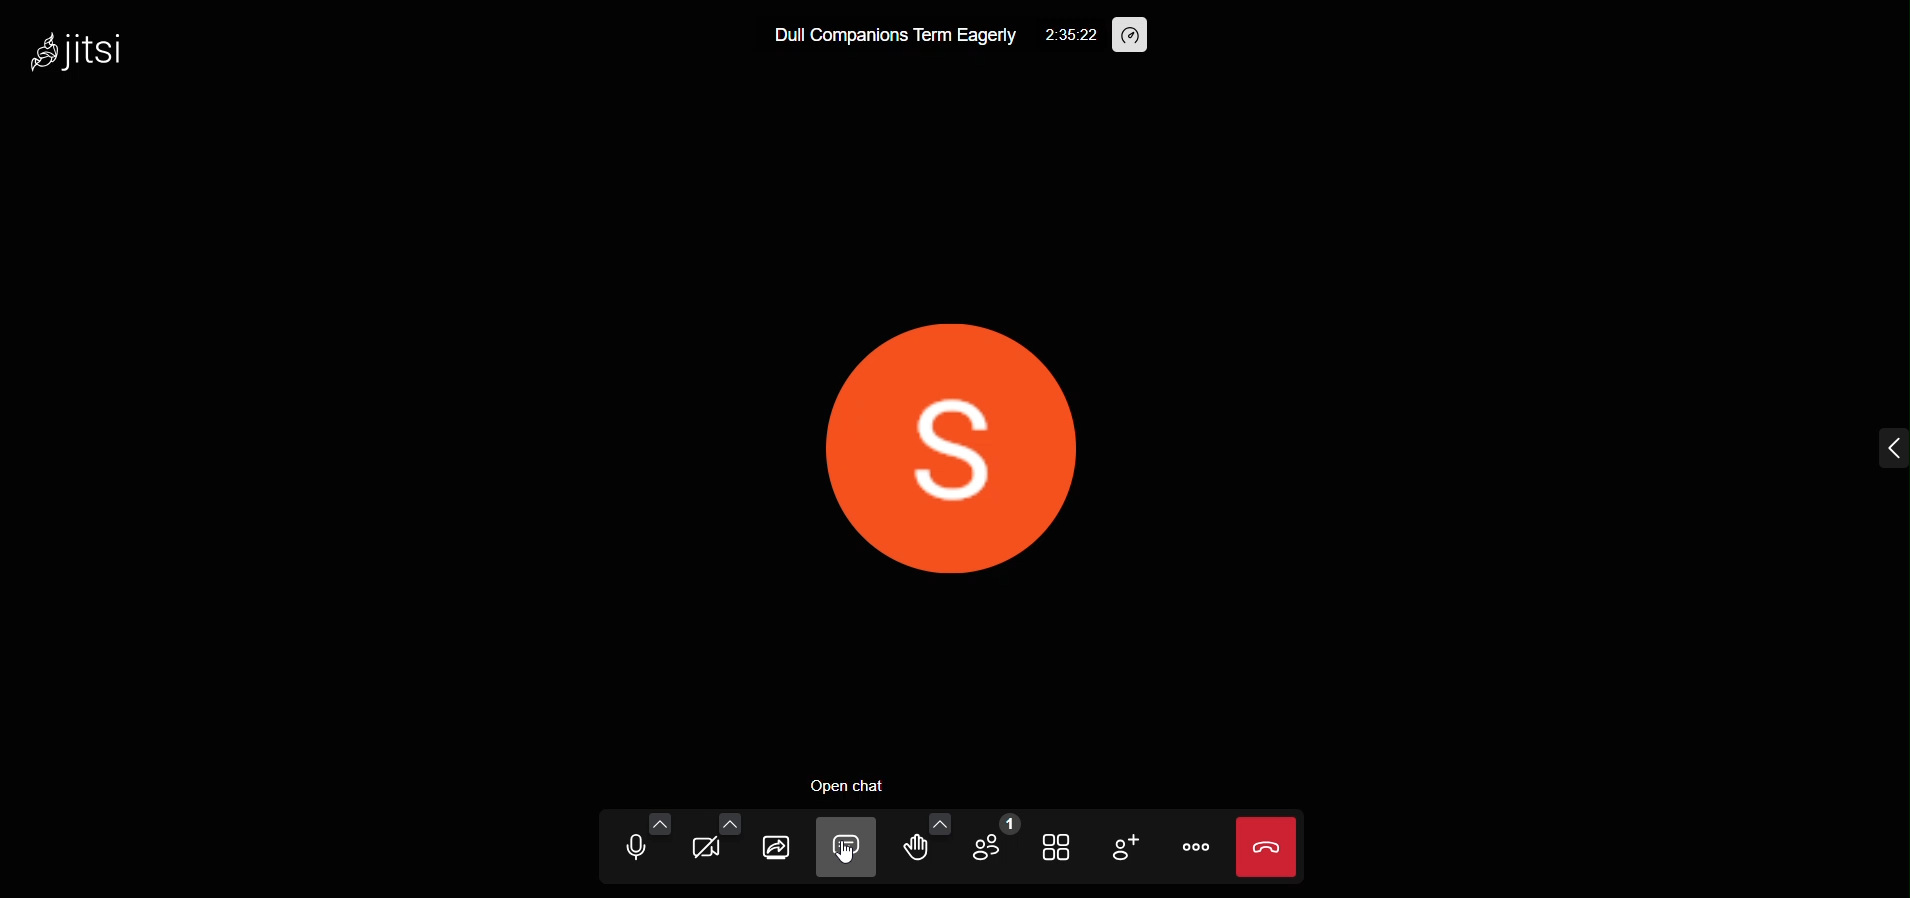  Describe the element at coordinates (709, 849) in the screenshot. I see `video` at that location.